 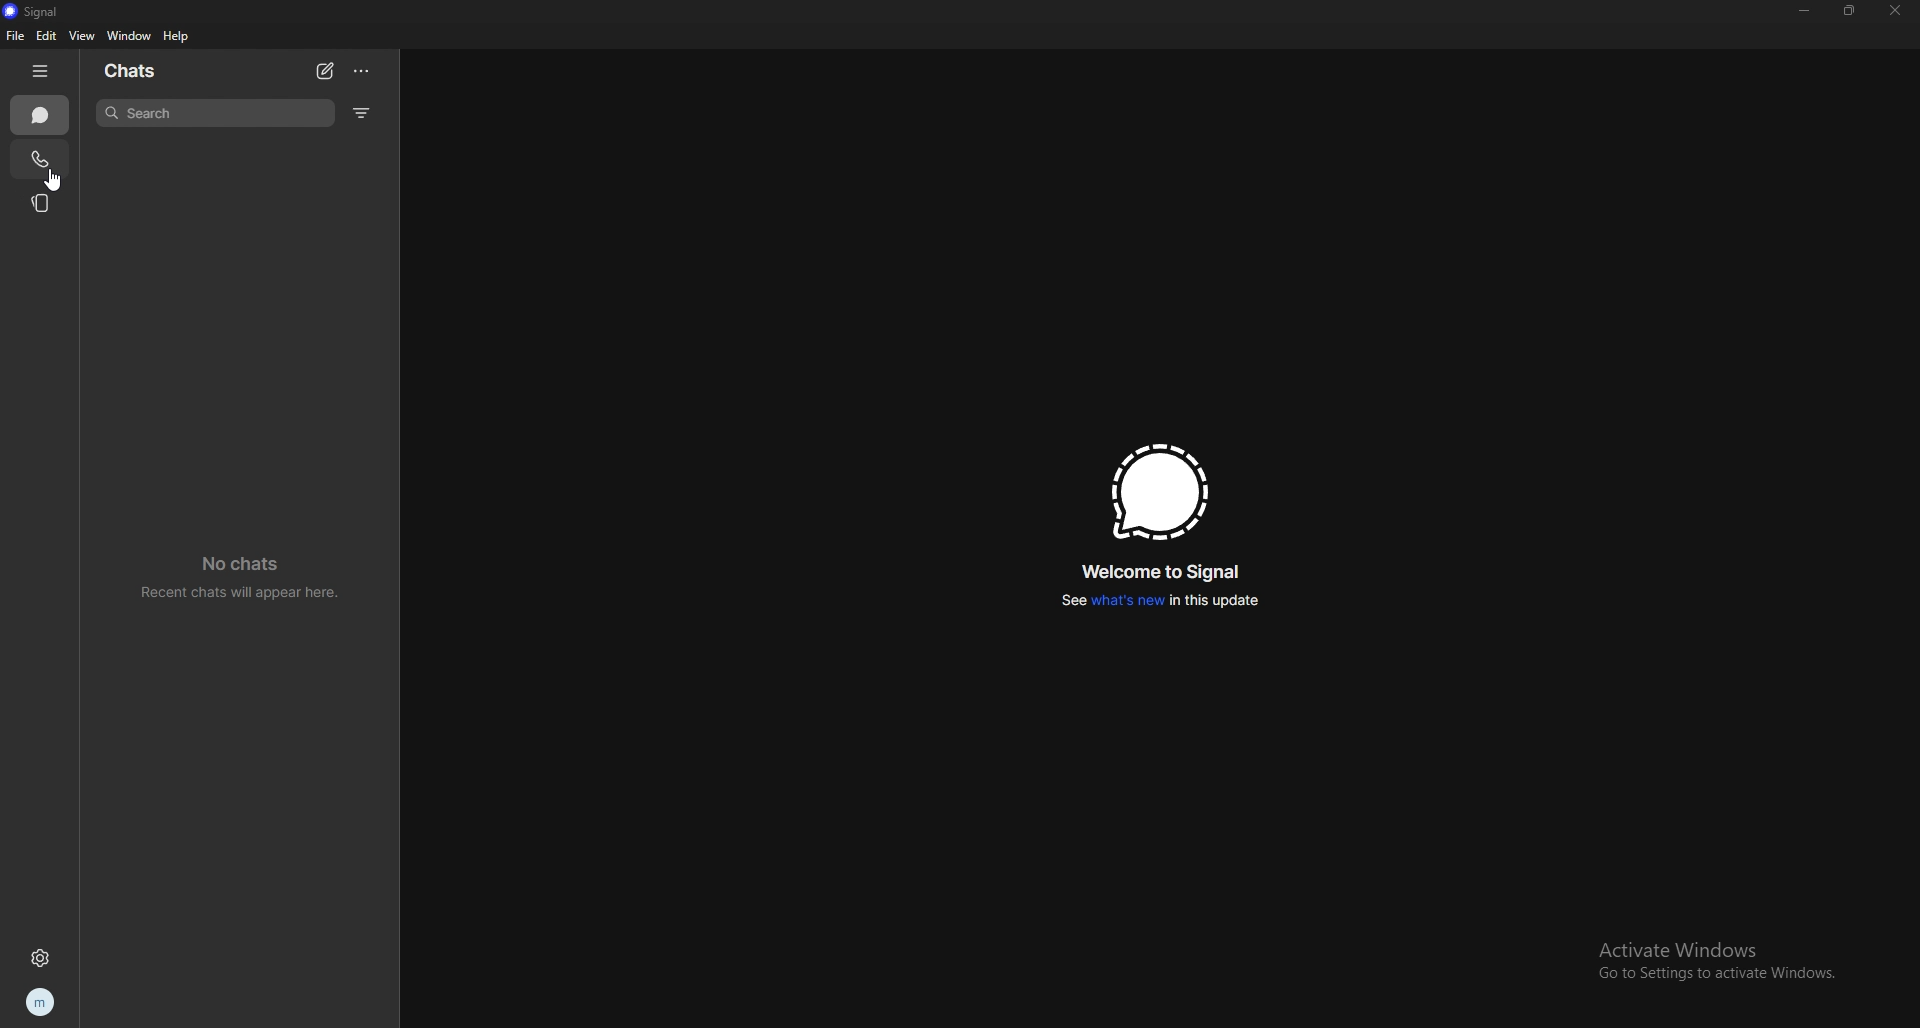 I want to click on view, so click(x=83, y=35).